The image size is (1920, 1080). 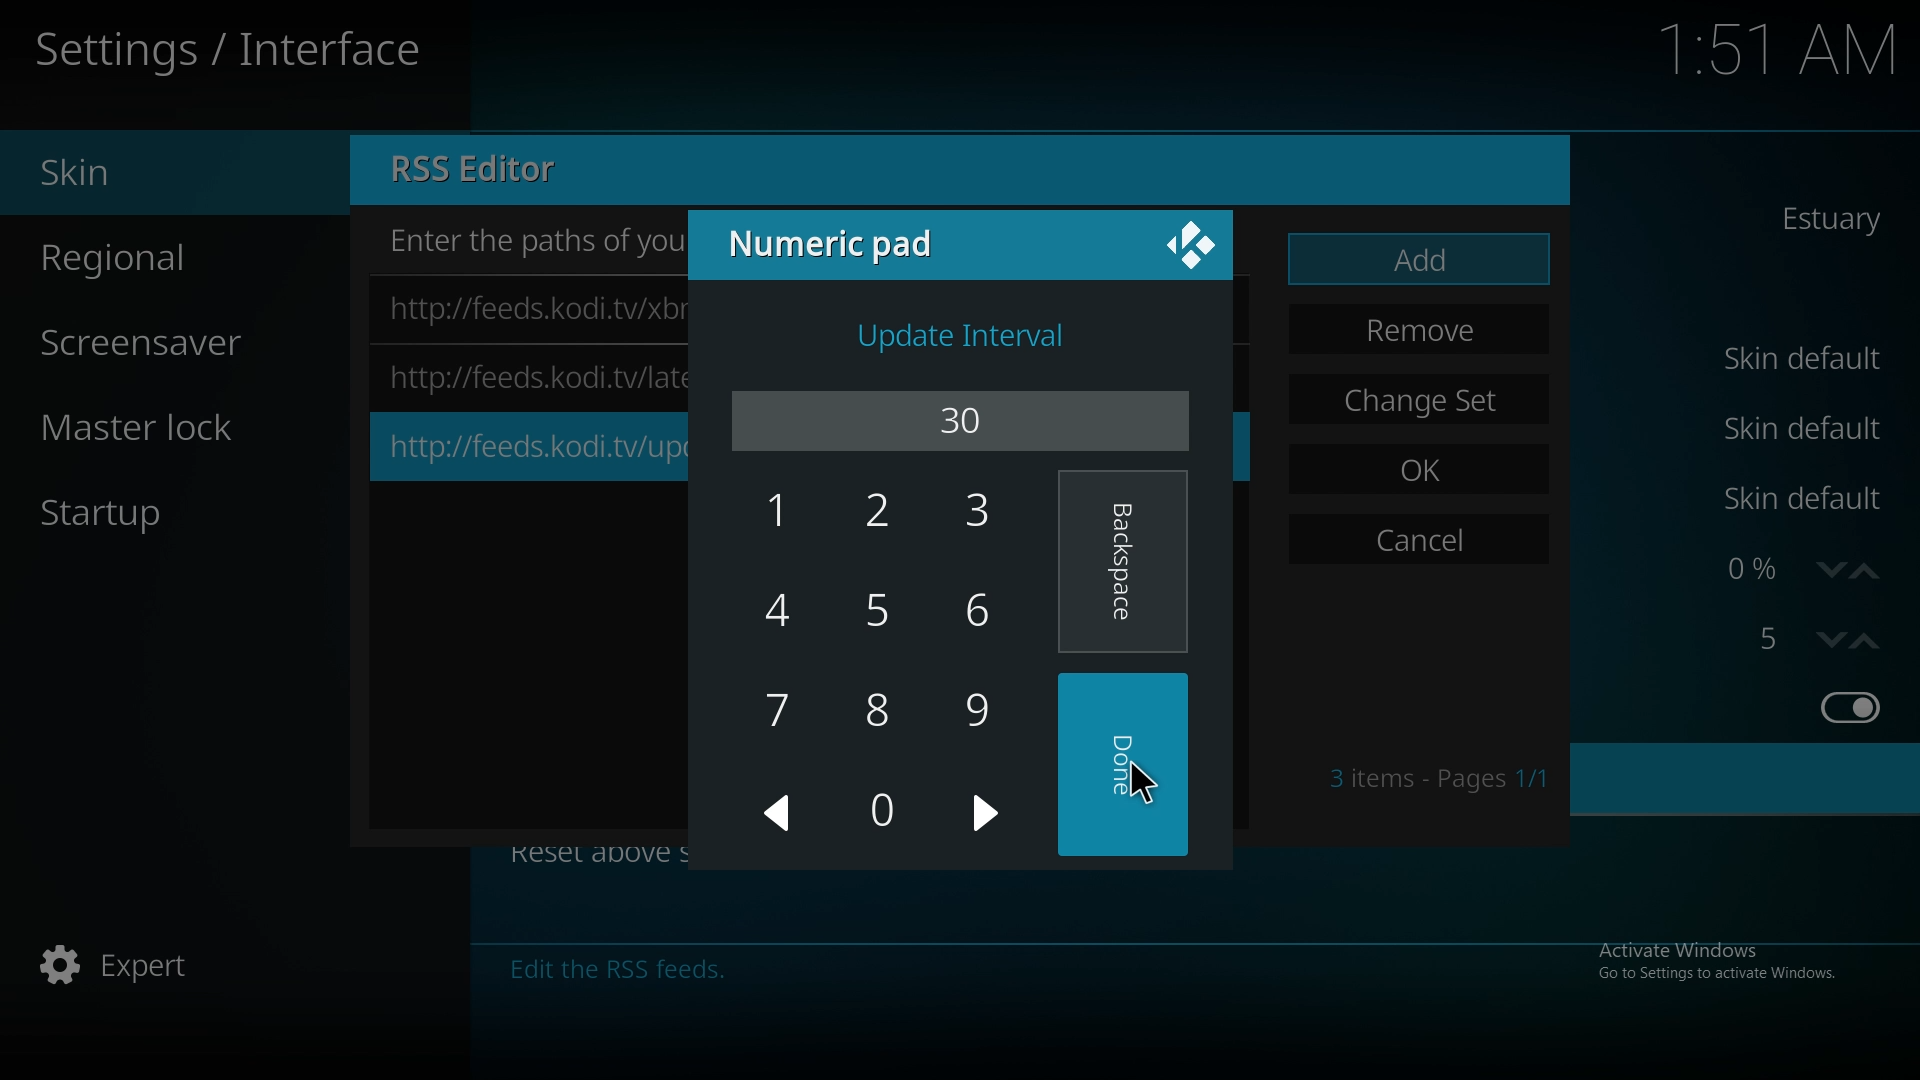 What do you see at coordinates (978, 612) in the screenshot?
I see `6` at bounding box center [978, 612].